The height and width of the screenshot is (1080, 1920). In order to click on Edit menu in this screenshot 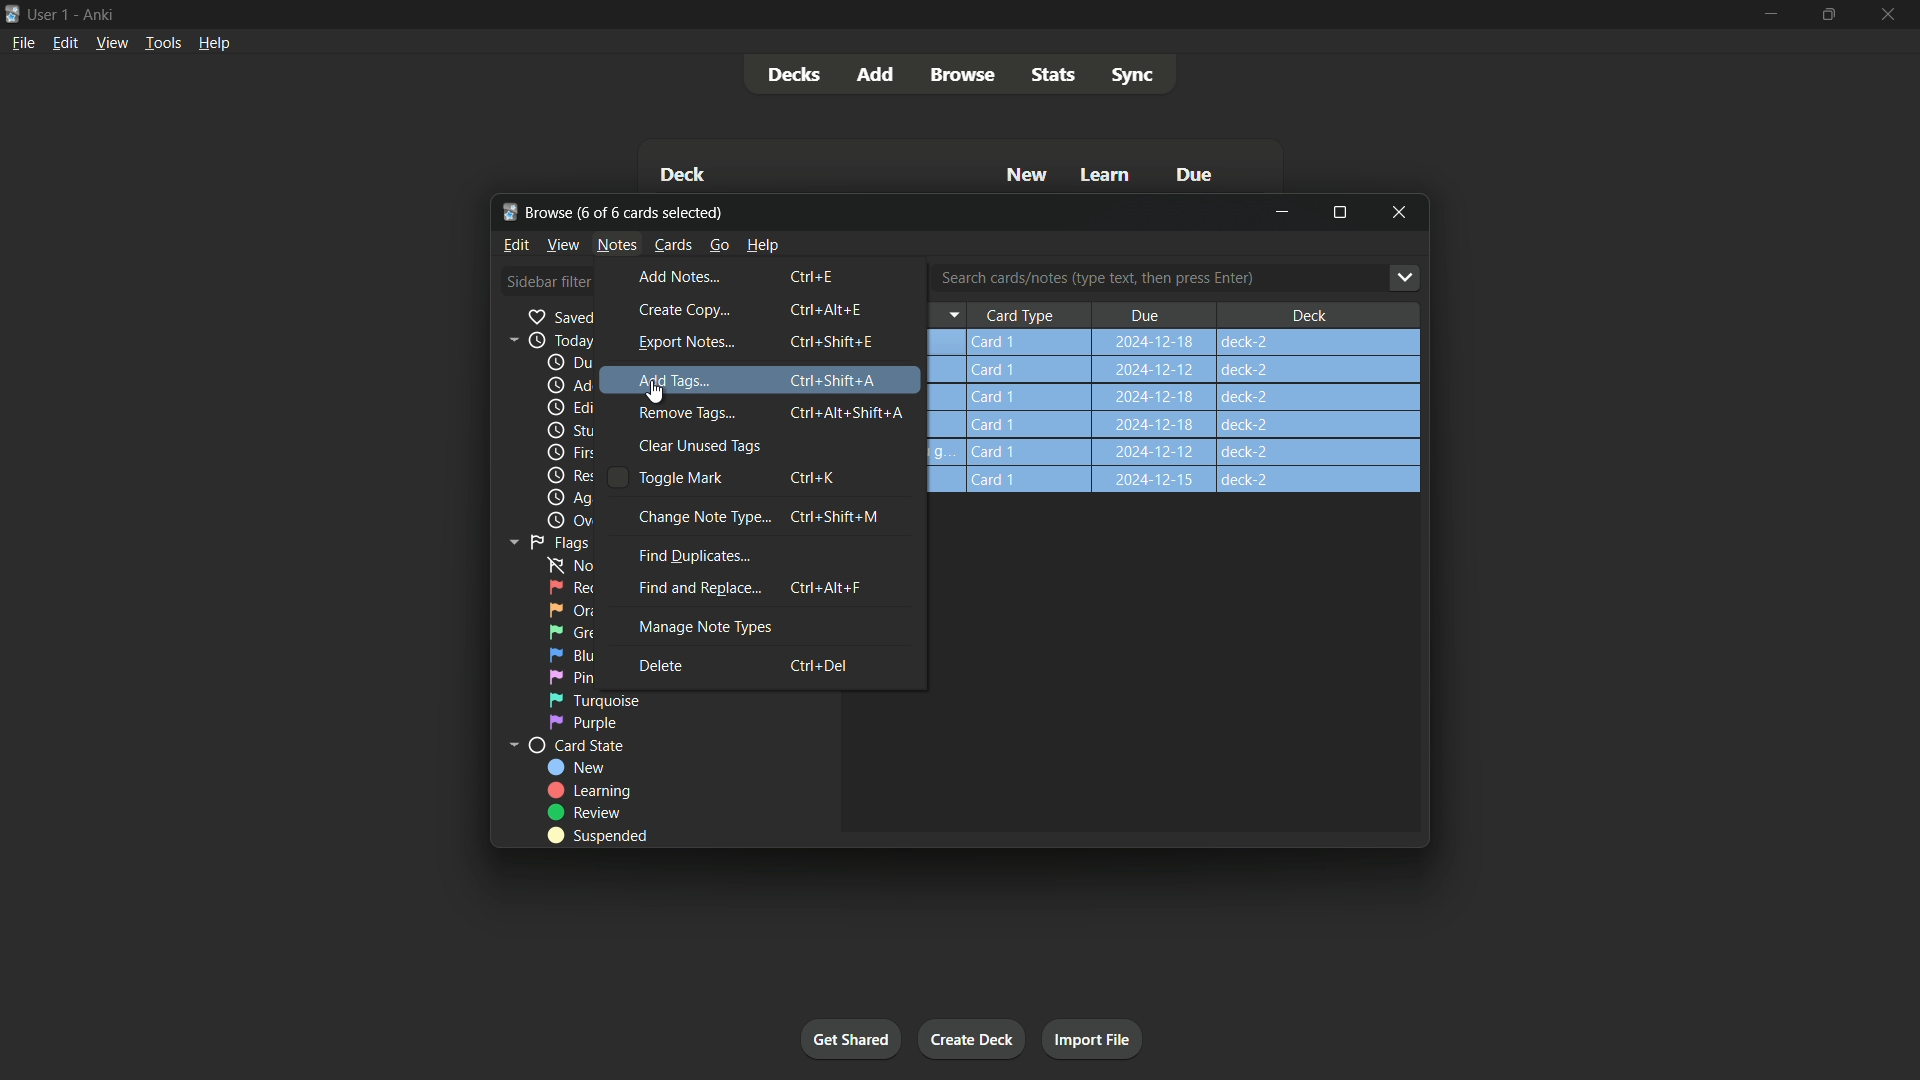, I will do `click(64, 45)`.